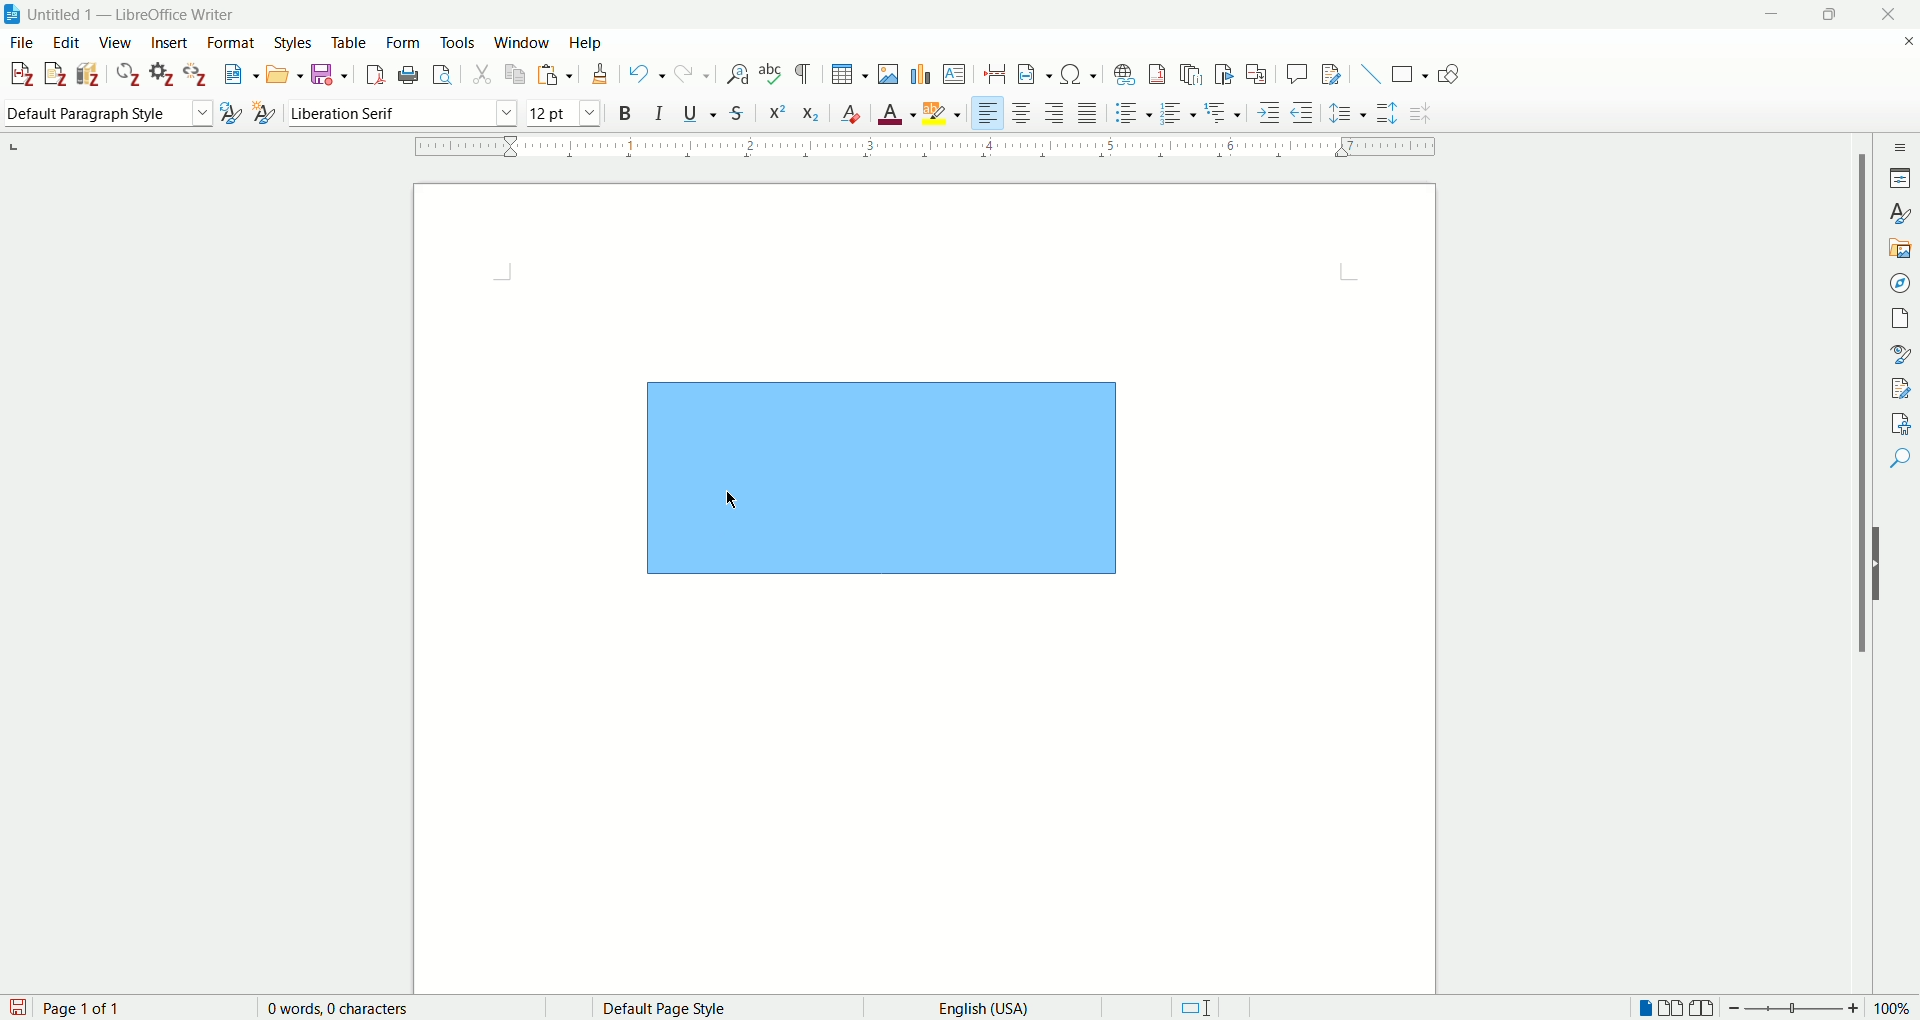 The height and width of the screenshot is (1020, 1920). Describe the element at coordinates (90, 75) in the screenshot. I see `add bibliography` at that location.